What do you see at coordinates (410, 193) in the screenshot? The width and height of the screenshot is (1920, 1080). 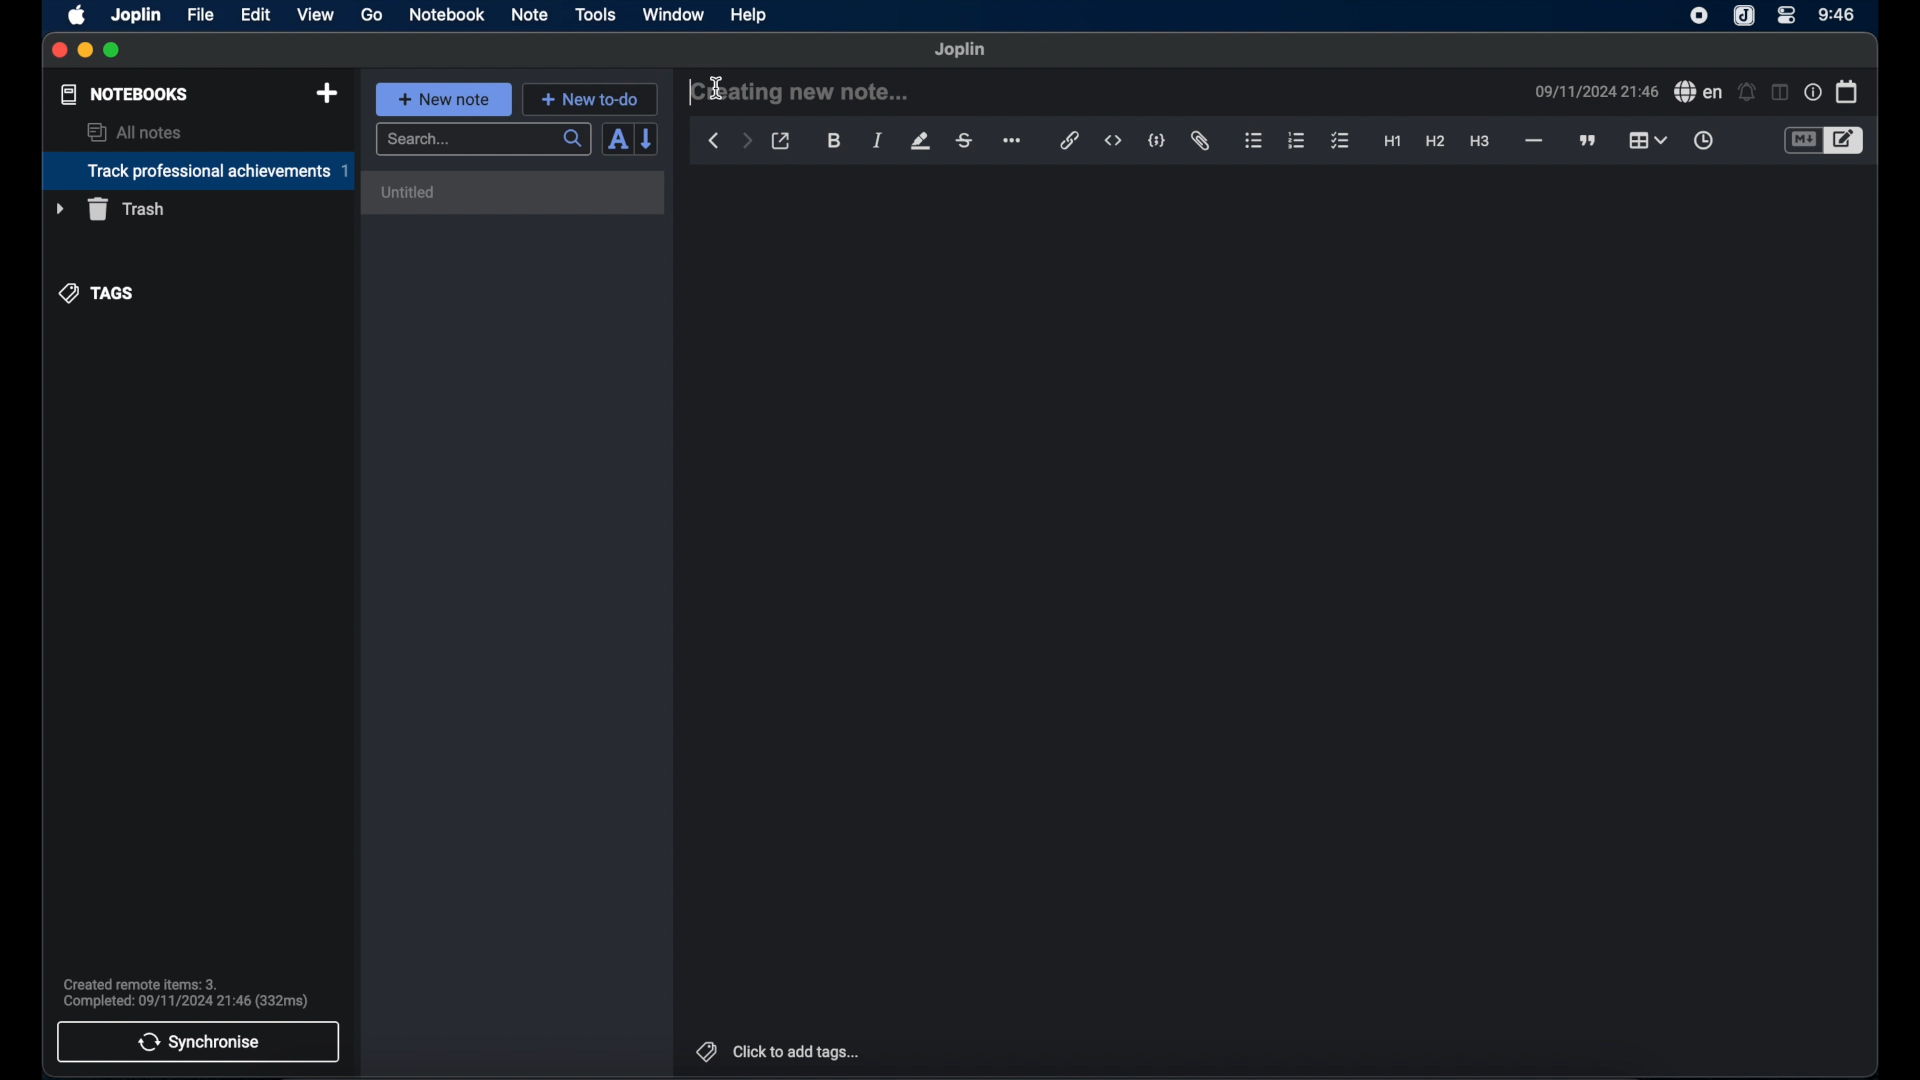 I see `untitled` at bounding box center [410, 193].